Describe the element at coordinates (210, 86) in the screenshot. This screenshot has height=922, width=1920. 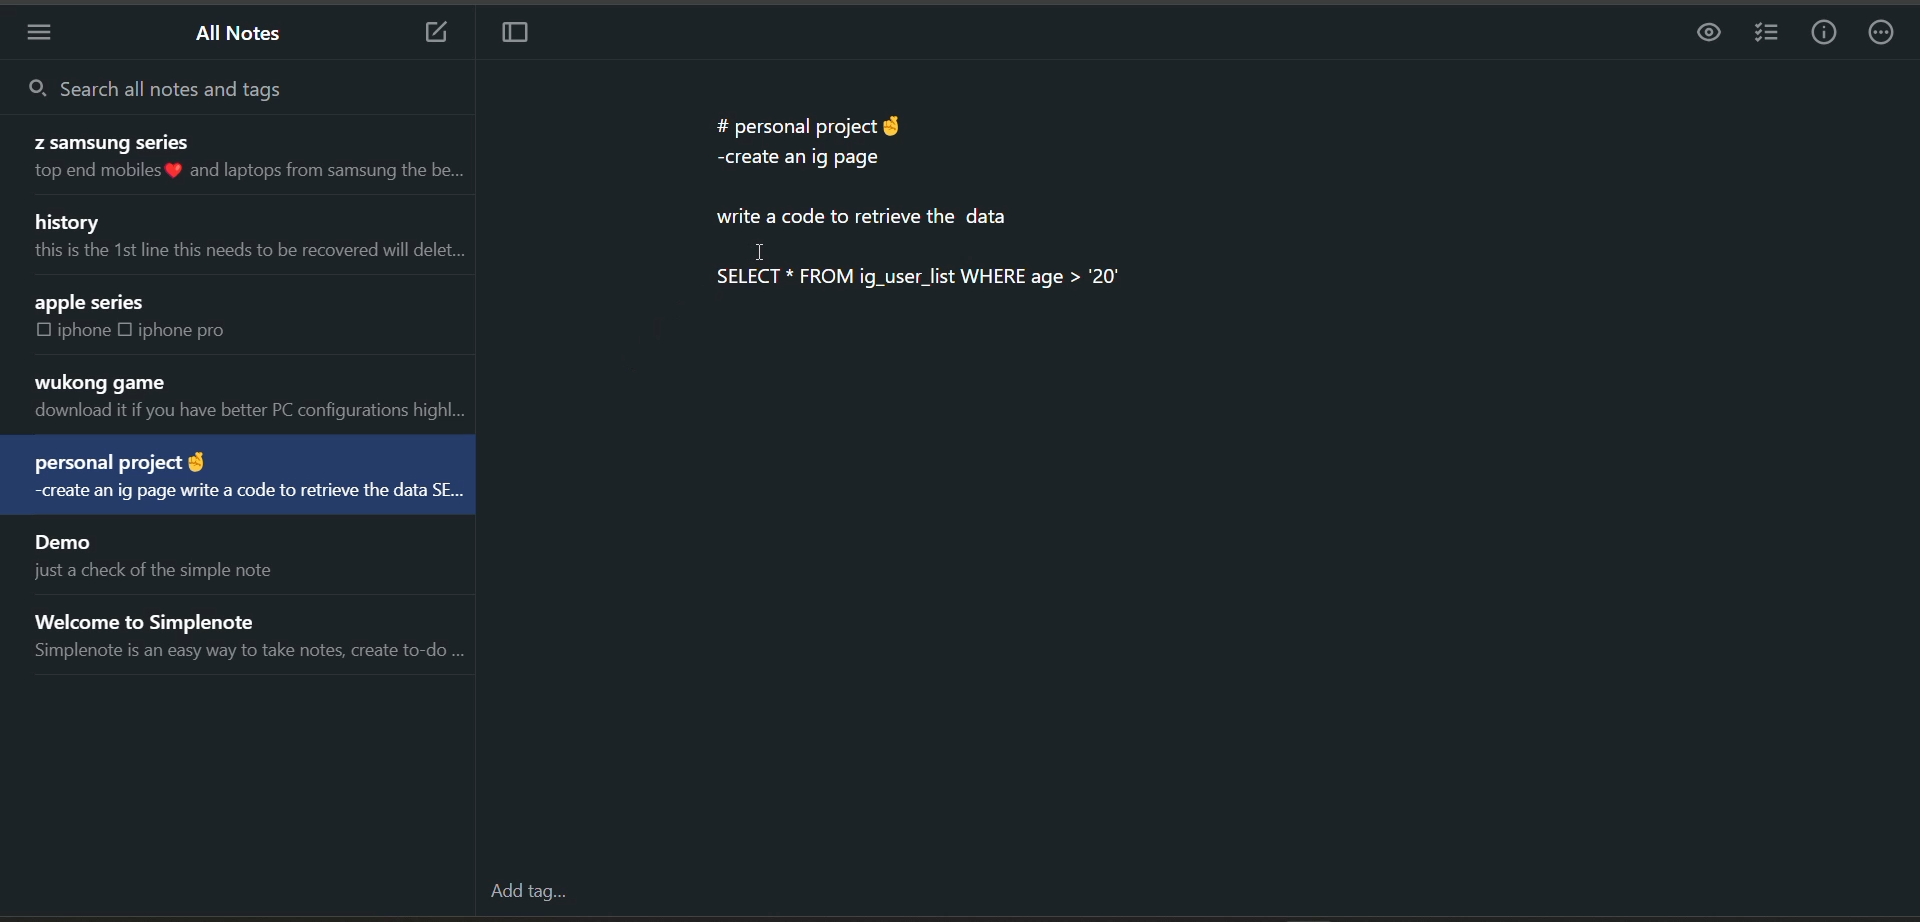
I see `search all notes and tags` at that location.